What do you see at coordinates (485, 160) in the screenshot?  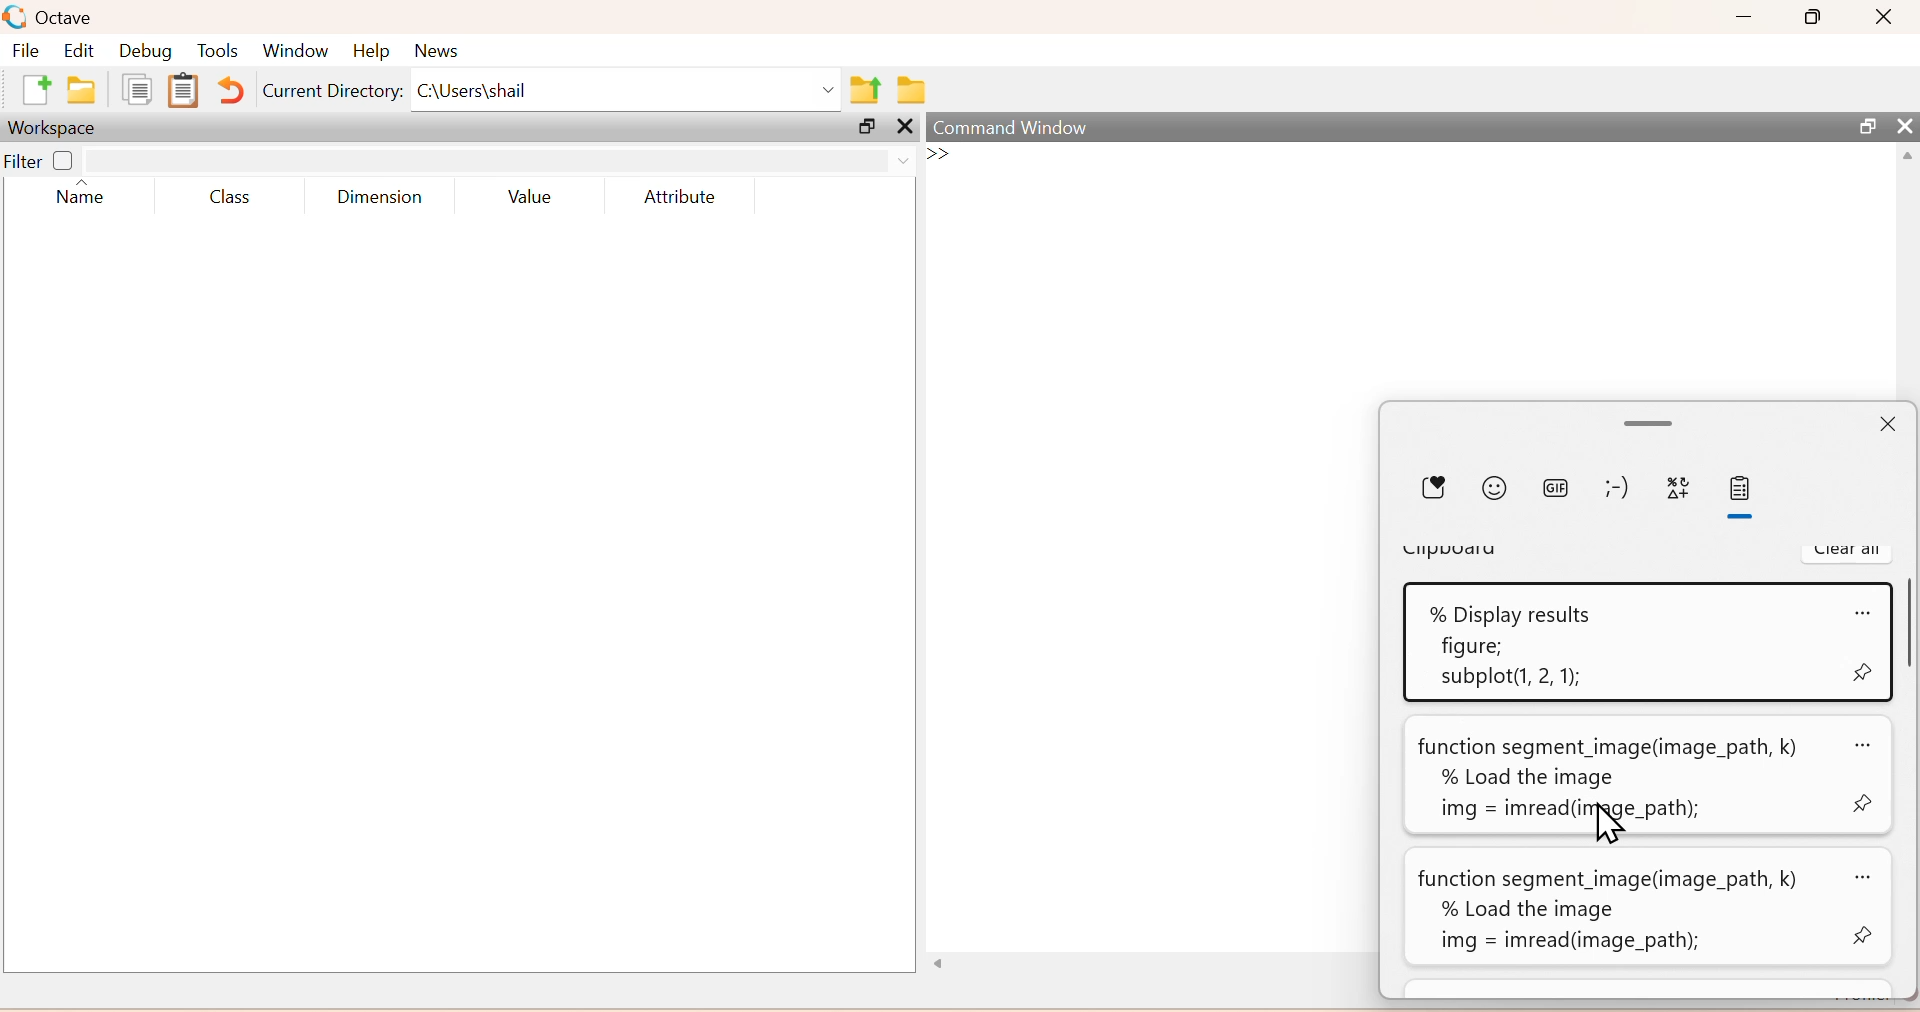 I see `search box` at bounding box center [485, 160].